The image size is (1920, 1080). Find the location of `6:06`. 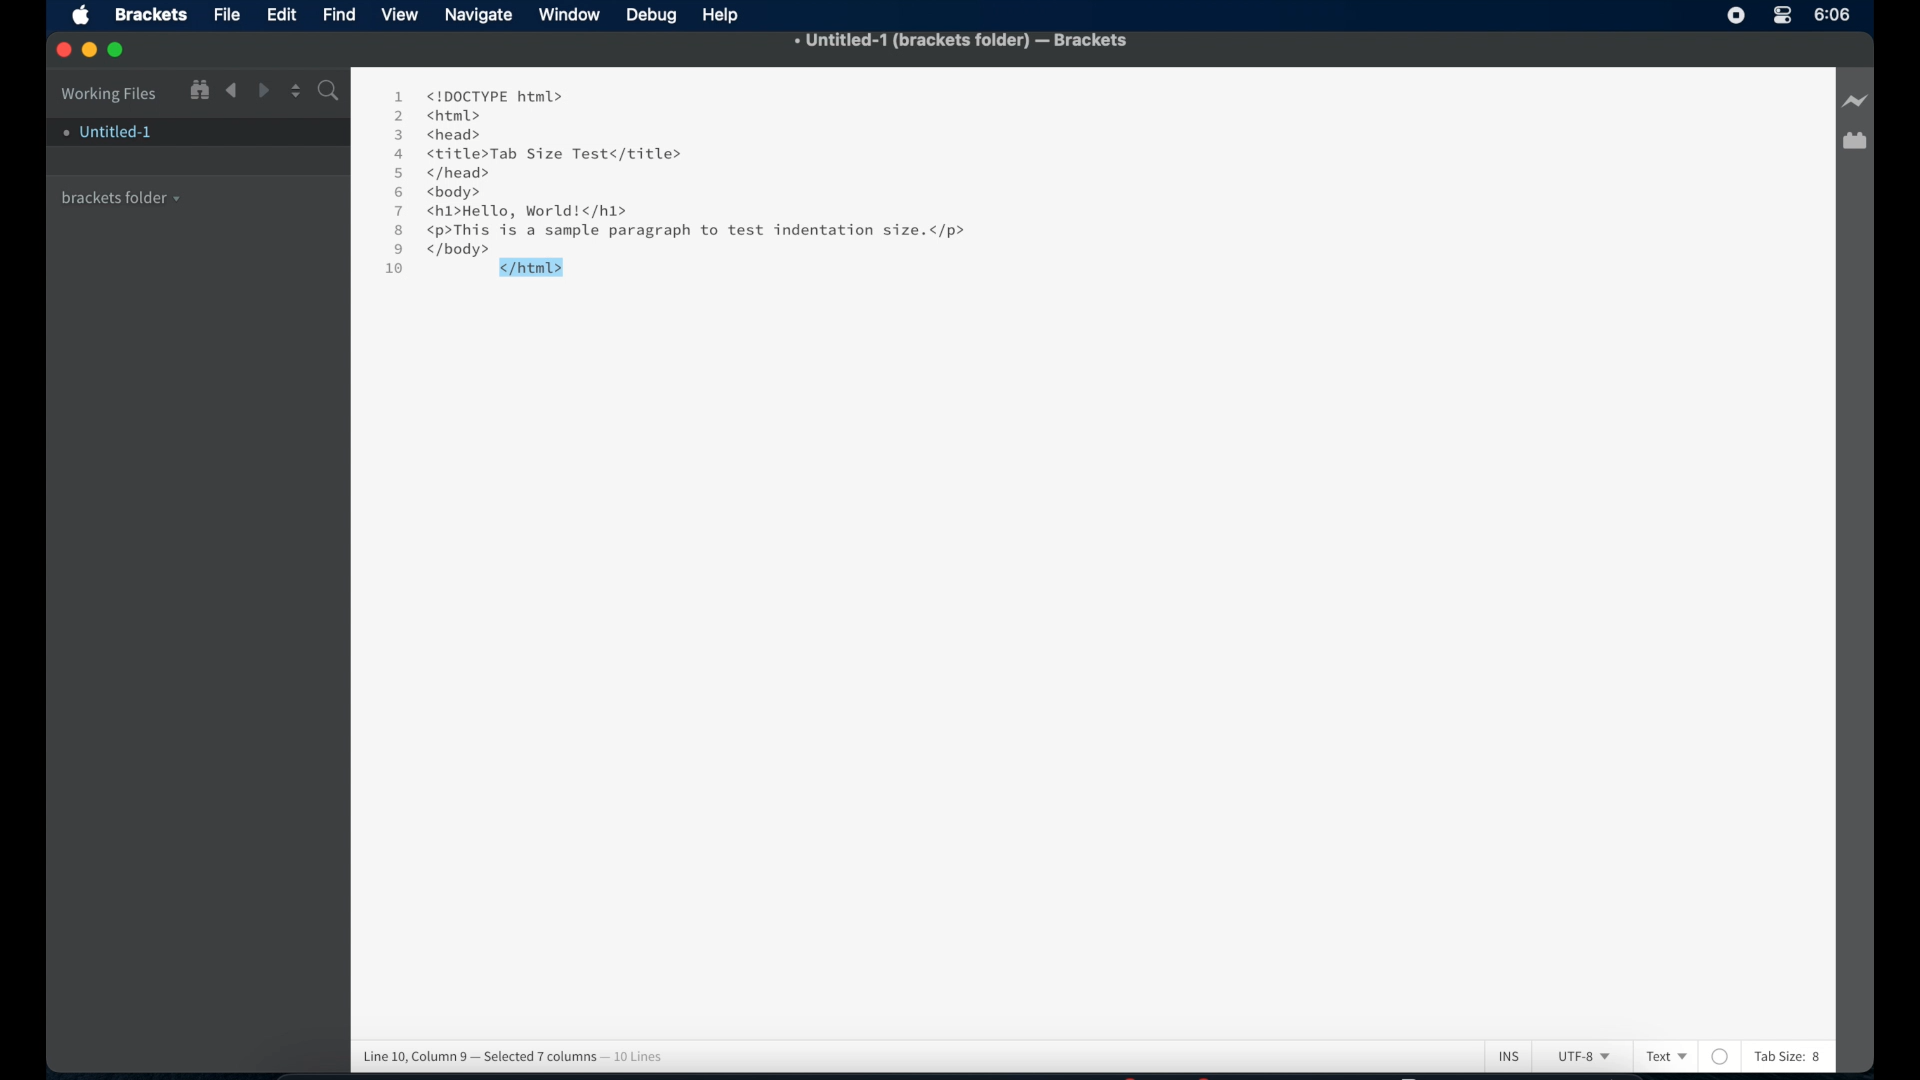

6:06 is located at coordinates (1833, 14).